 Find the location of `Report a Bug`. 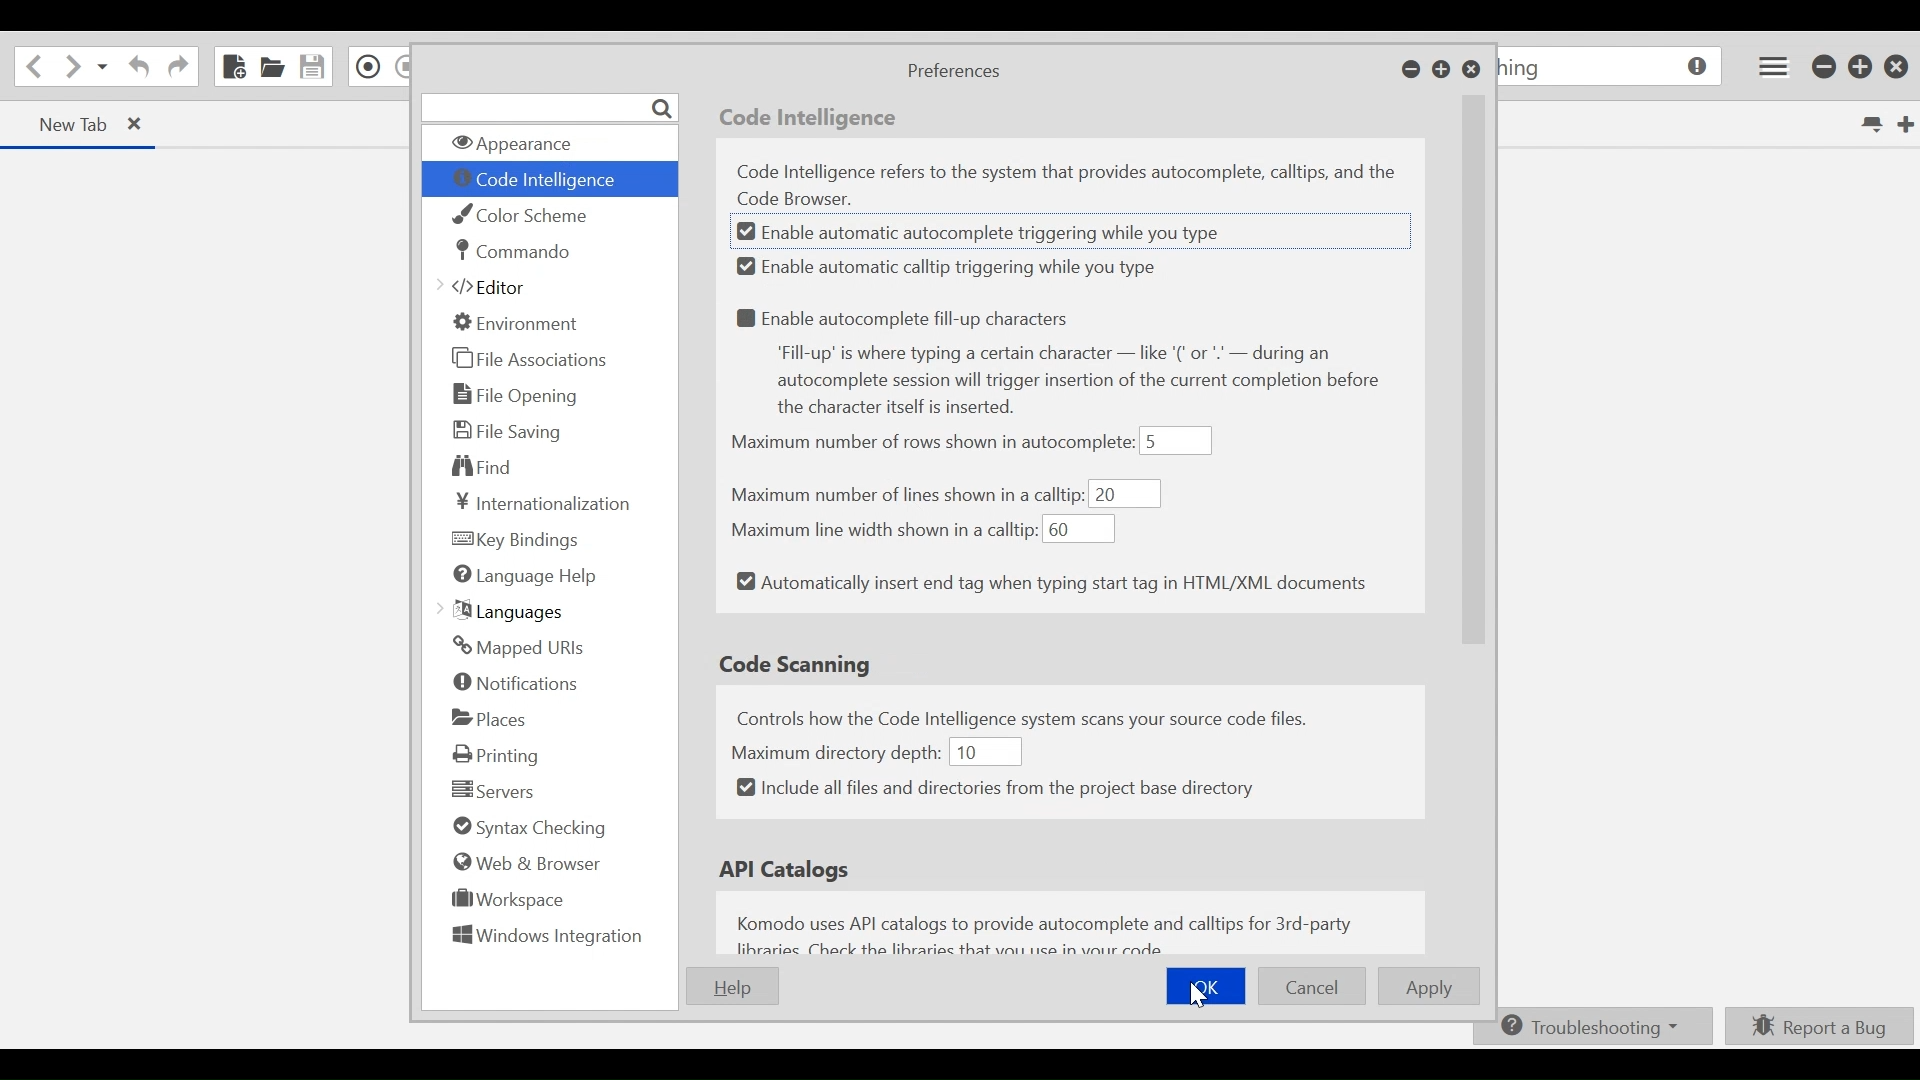

Report a Bug is located at coordinates (1820, 1025).